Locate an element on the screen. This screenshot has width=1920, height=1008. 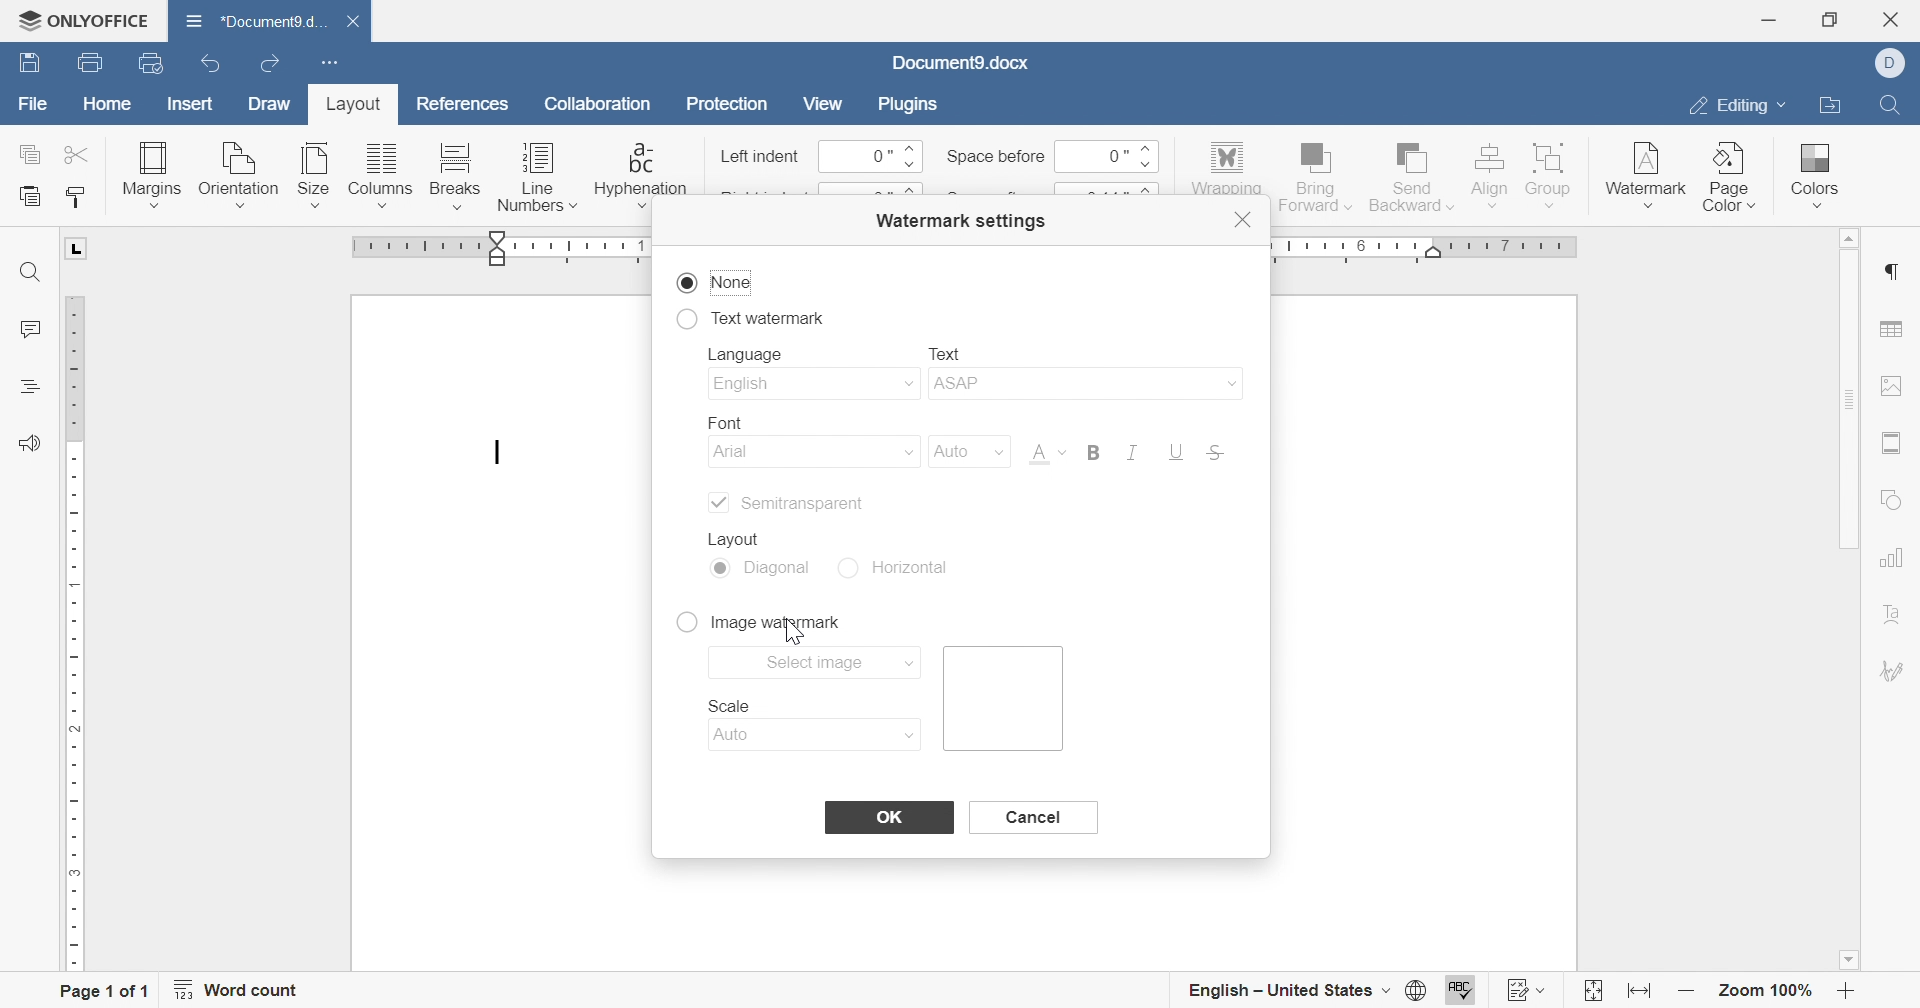
close is located at coordinates (1897, 19).